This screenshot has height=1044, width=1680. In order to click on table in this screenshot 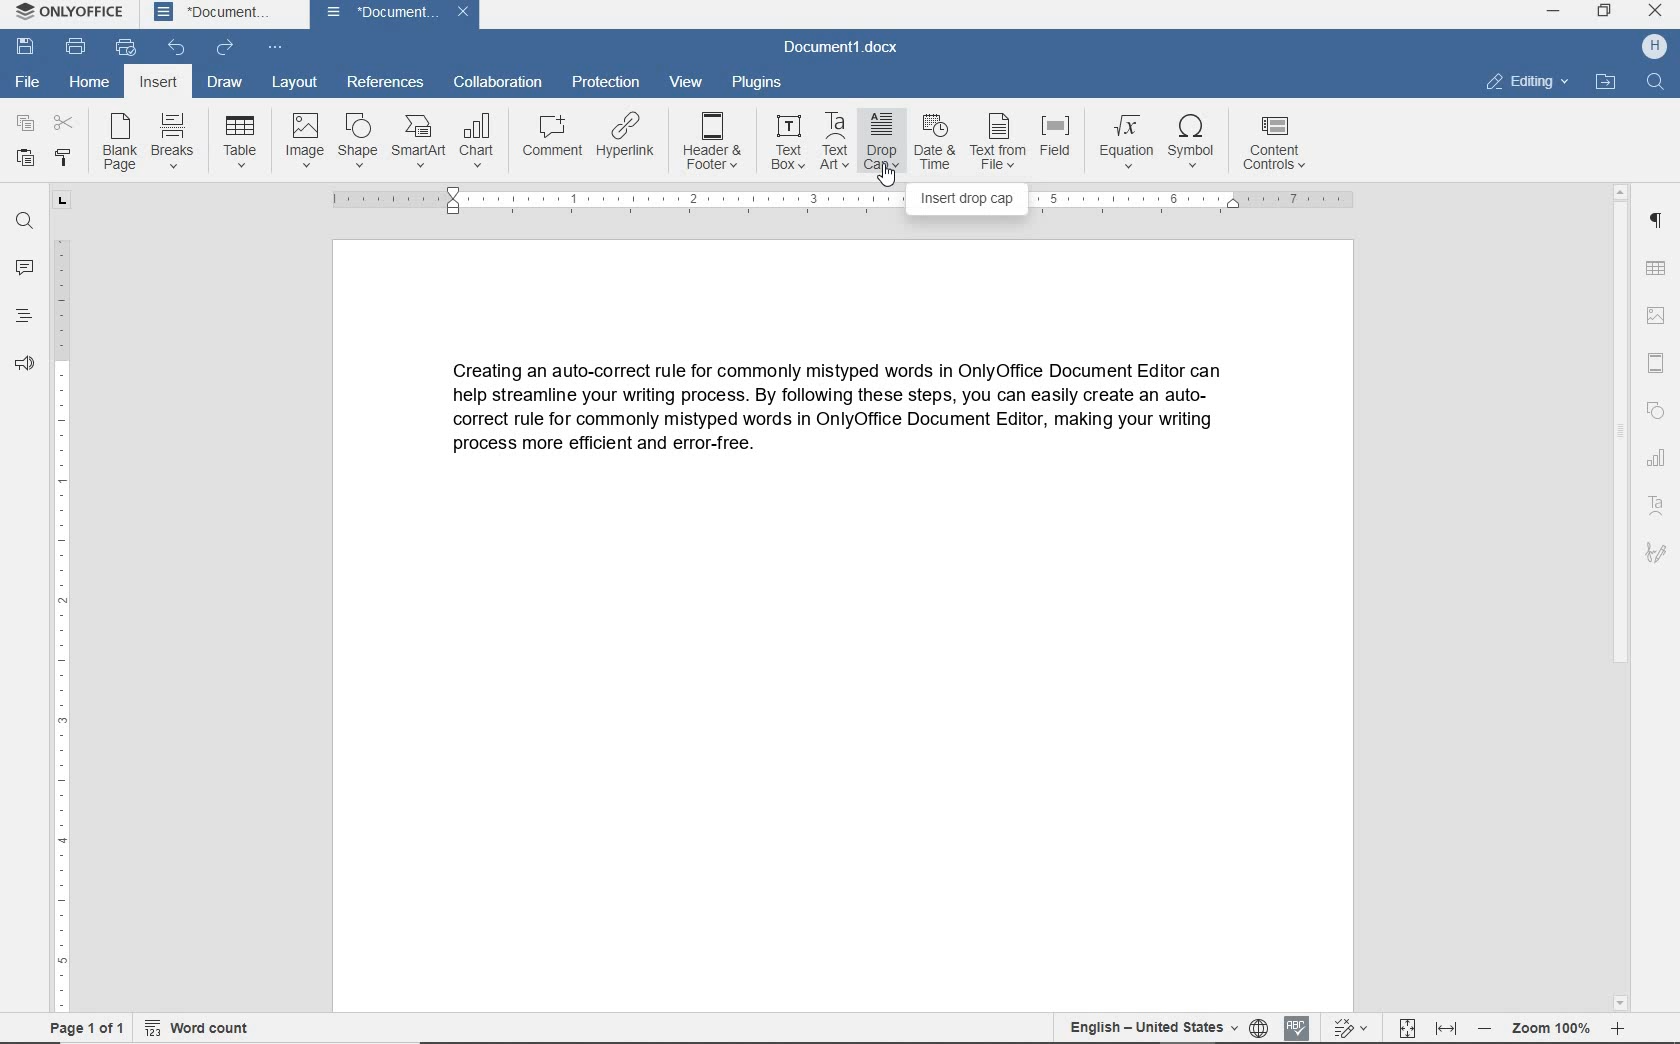, I will do `click(241, 139)`.